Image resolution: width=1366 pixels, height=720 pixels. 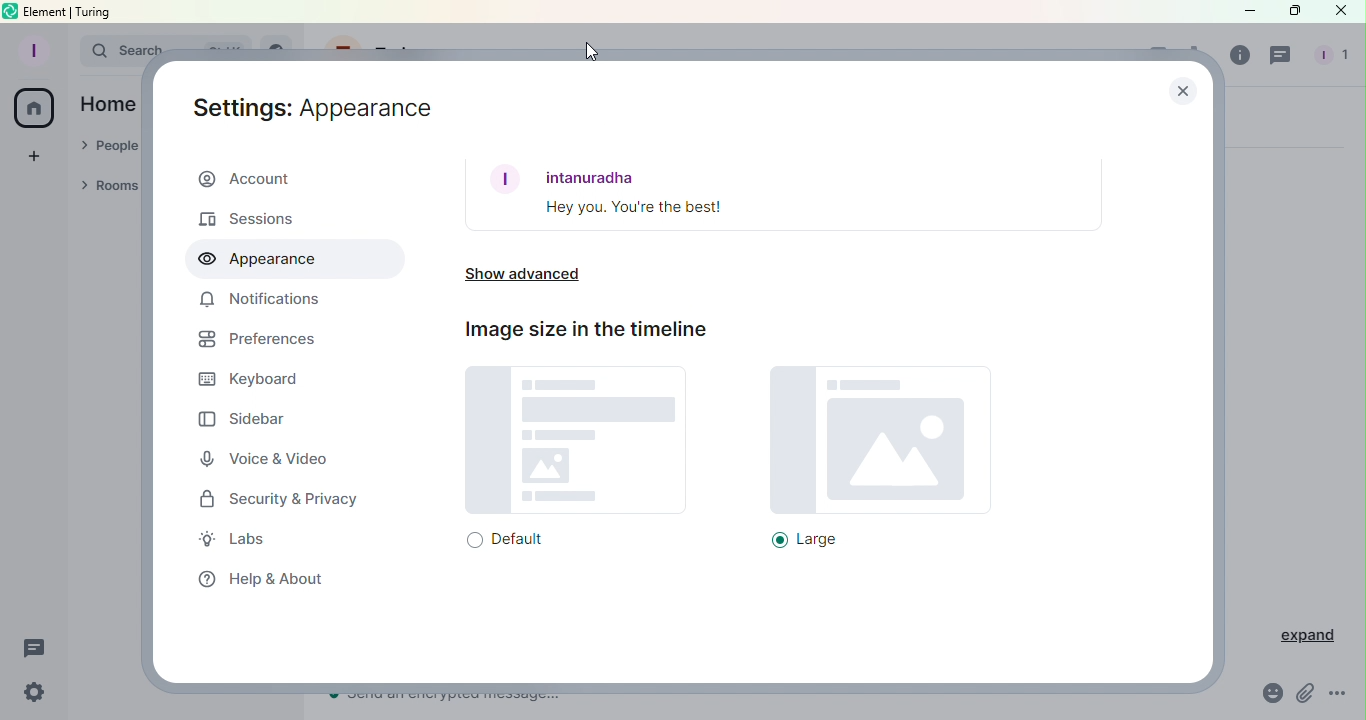 What do you see at coordinates (1306, 696) in the screenshot?
I see `Attachment` at bounding box center [1306, 696].